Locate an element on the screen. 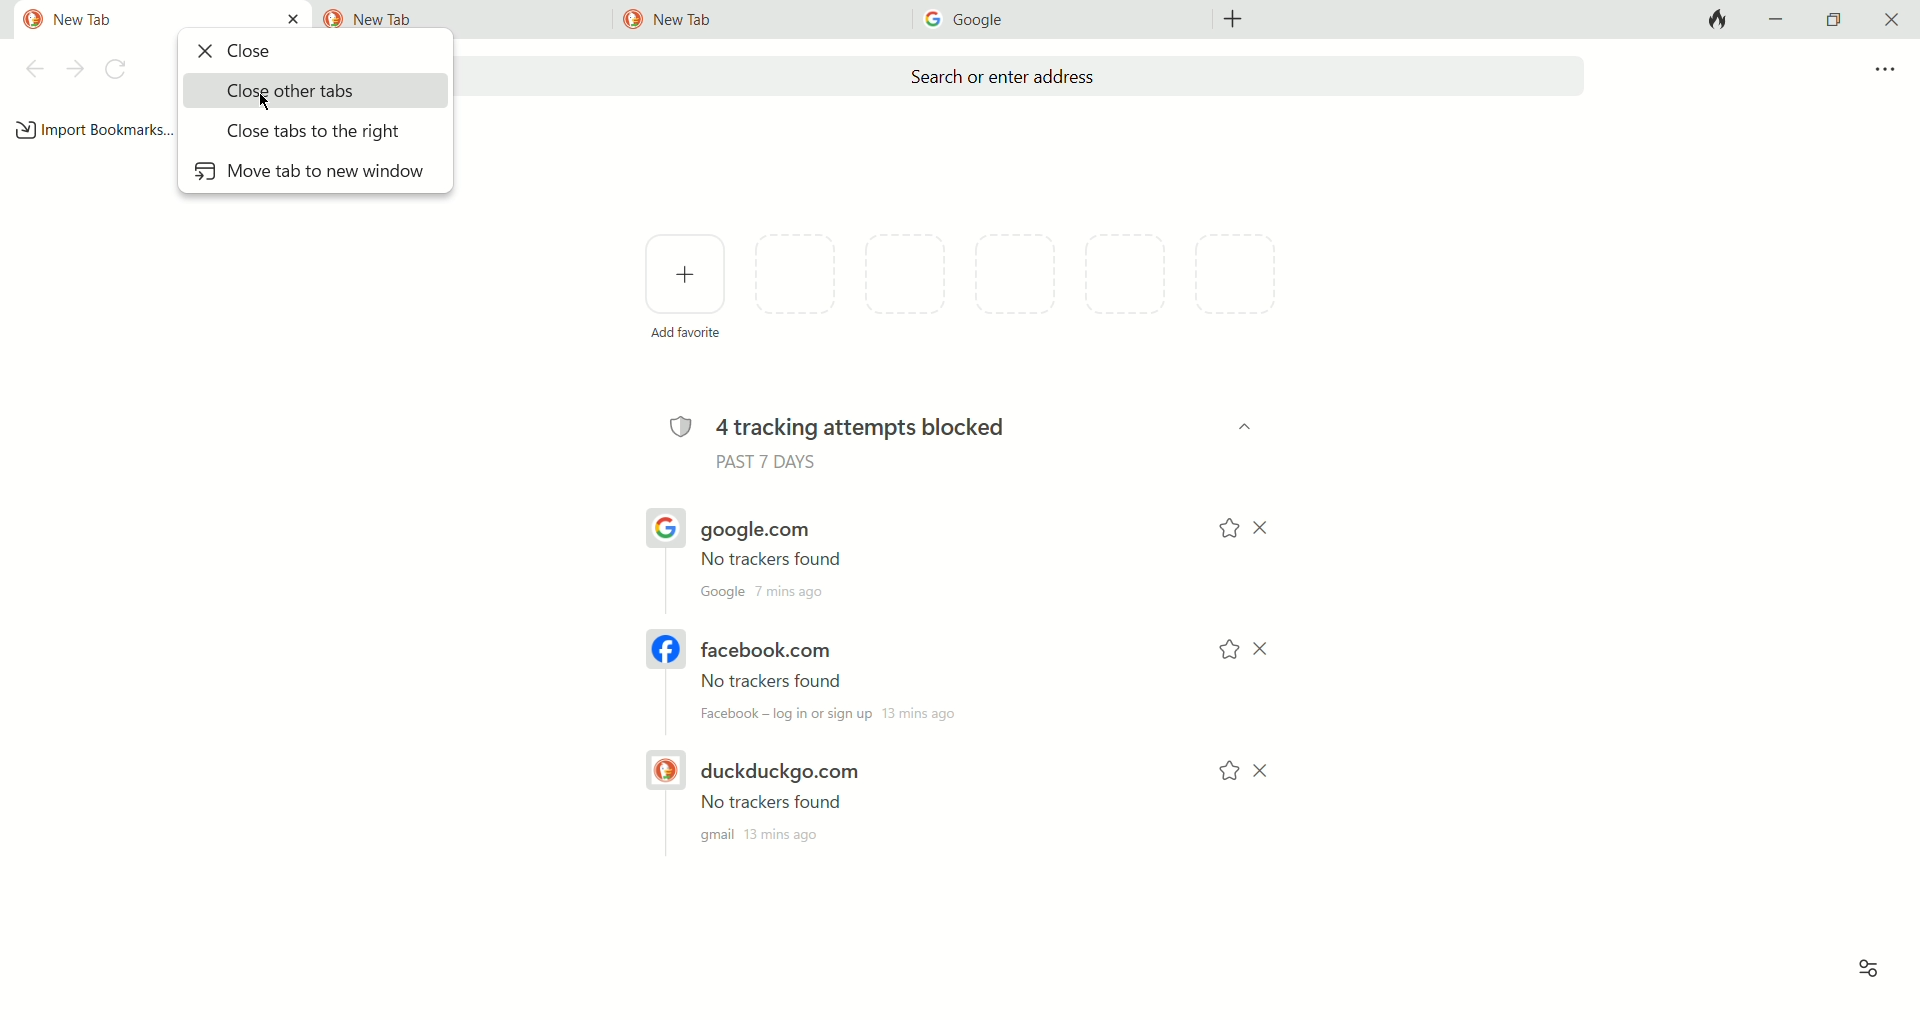 This screenshot has height=1020, width=1920. add to favorites is located at coordinates (1225, 528).